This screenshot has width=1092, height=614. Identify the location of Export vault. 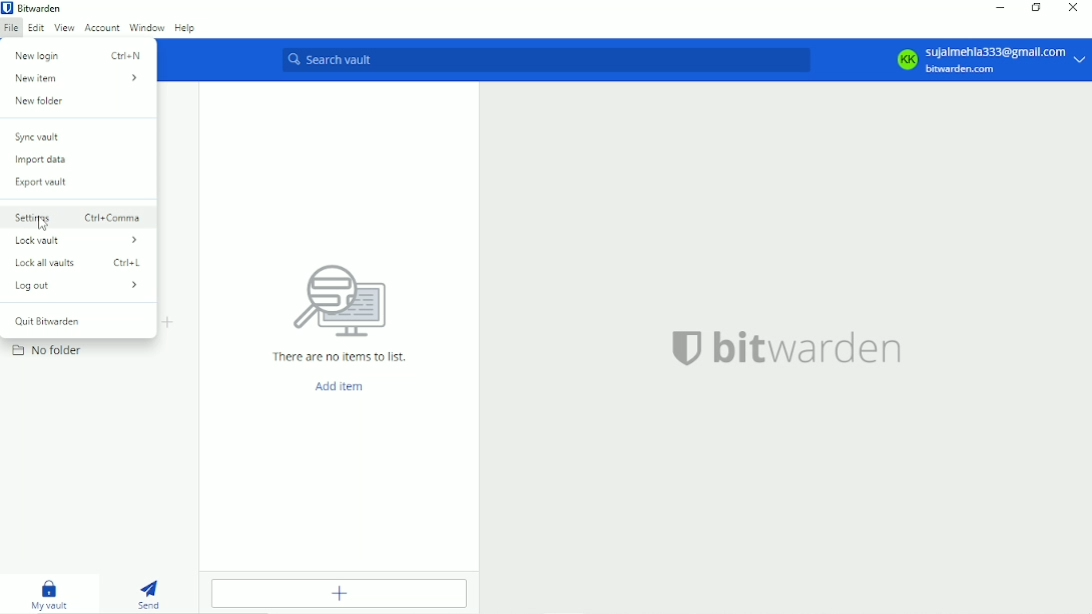
(46, 181).